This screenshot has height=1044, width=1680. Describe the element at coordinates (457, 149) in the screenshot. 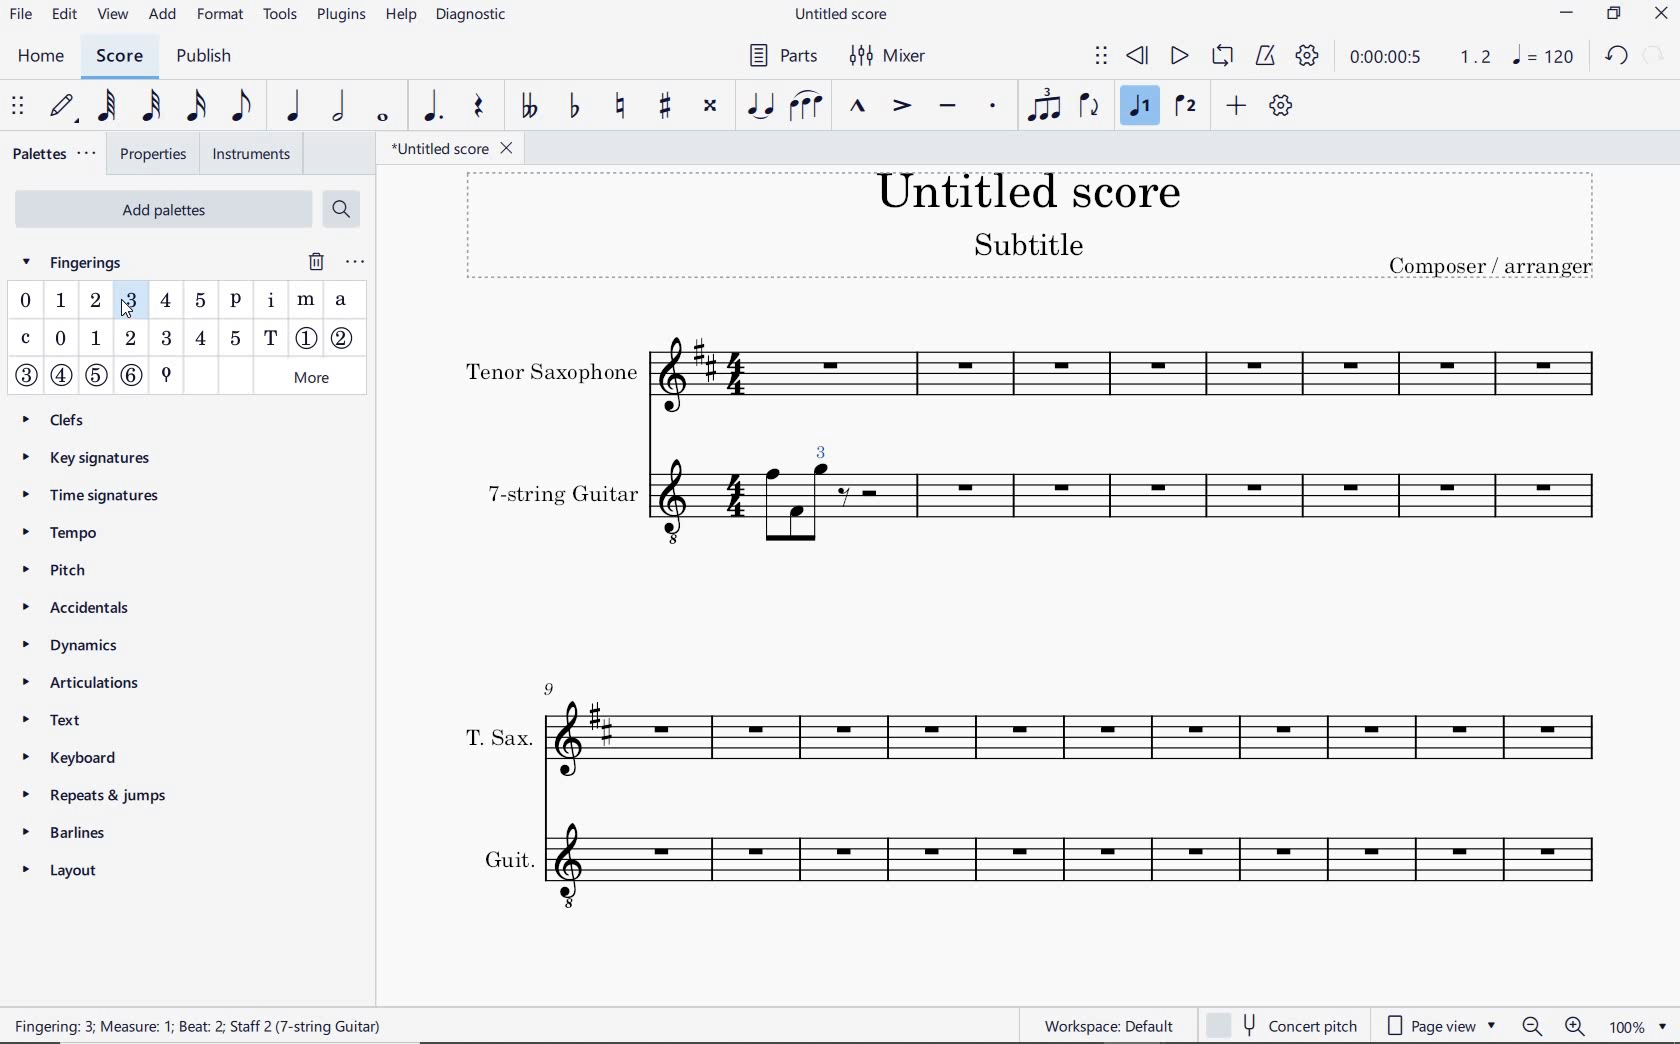

I see `FILE NAME` at that location.